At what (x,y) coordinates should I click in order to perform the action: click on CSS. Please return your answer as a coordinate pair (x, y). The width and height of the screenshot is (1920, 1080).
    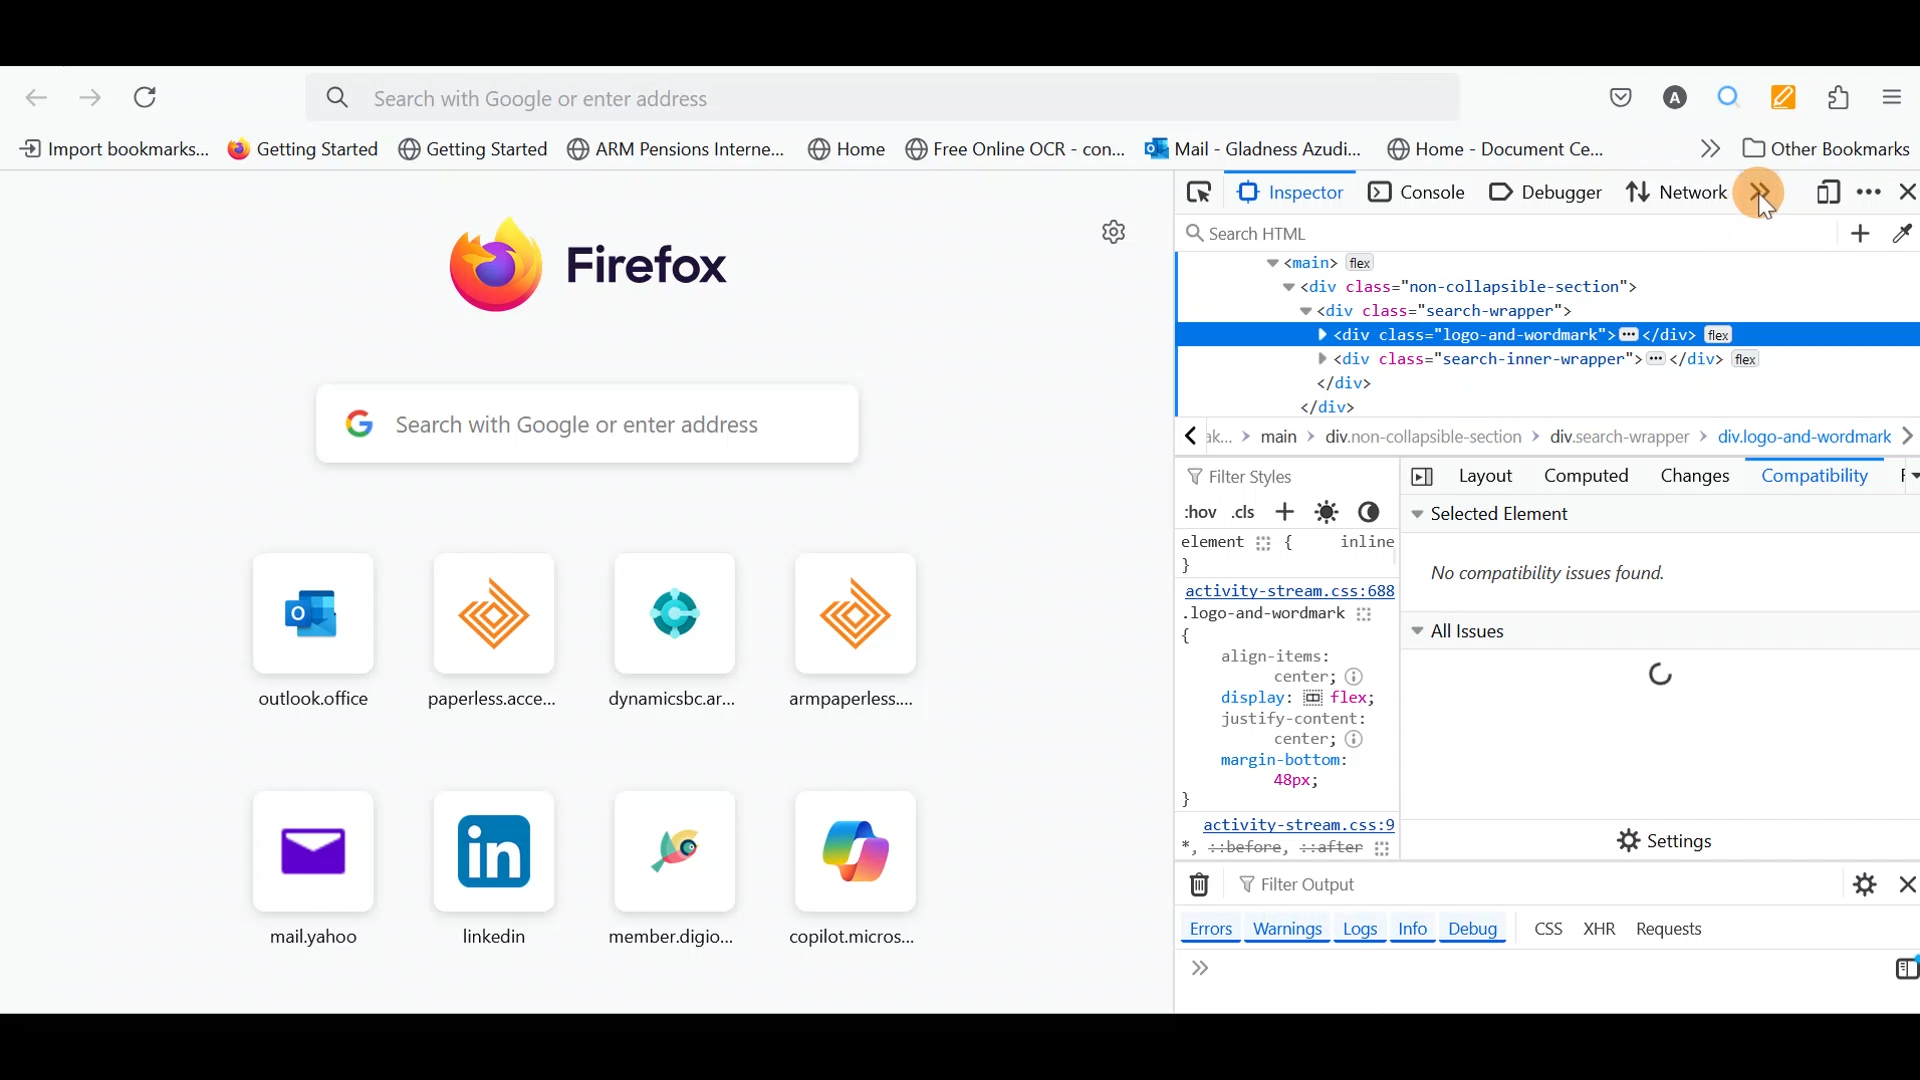
    Looking at the image, I should click on (1546, 927).